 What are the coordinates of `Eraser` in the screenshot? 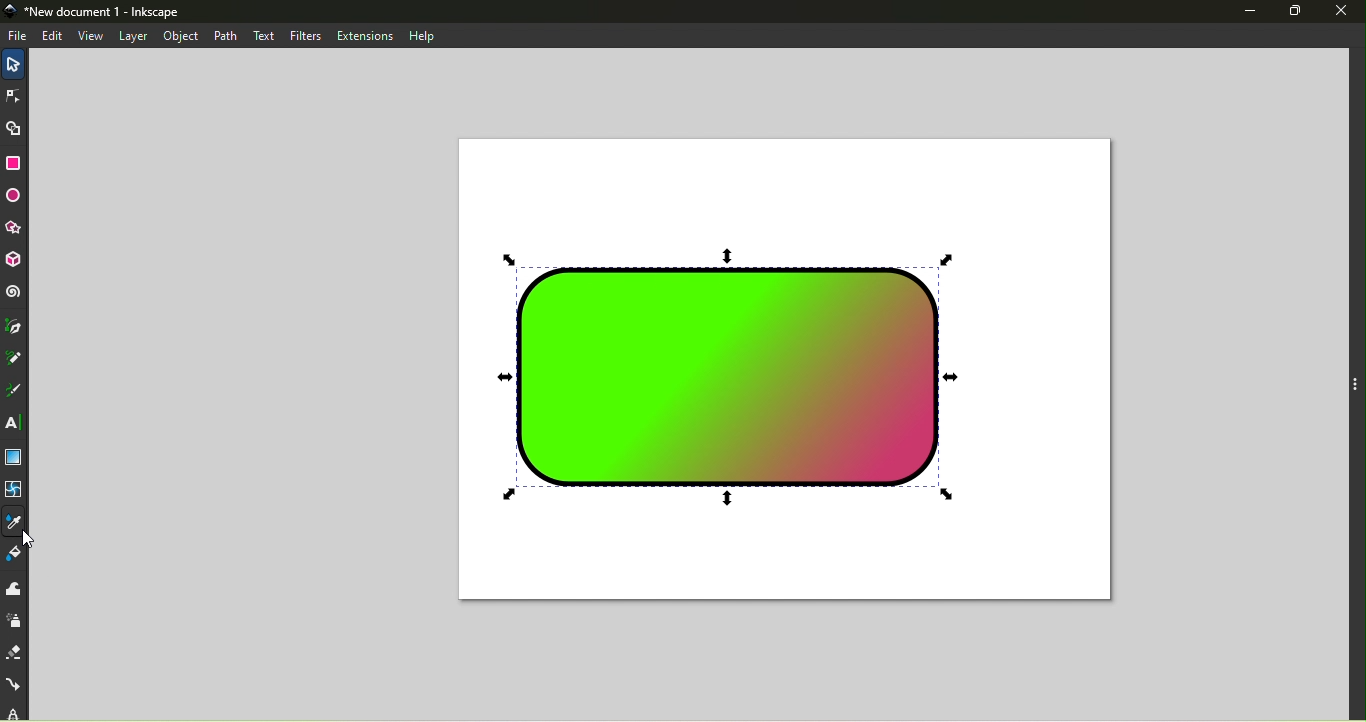 It's located at (15, 649).